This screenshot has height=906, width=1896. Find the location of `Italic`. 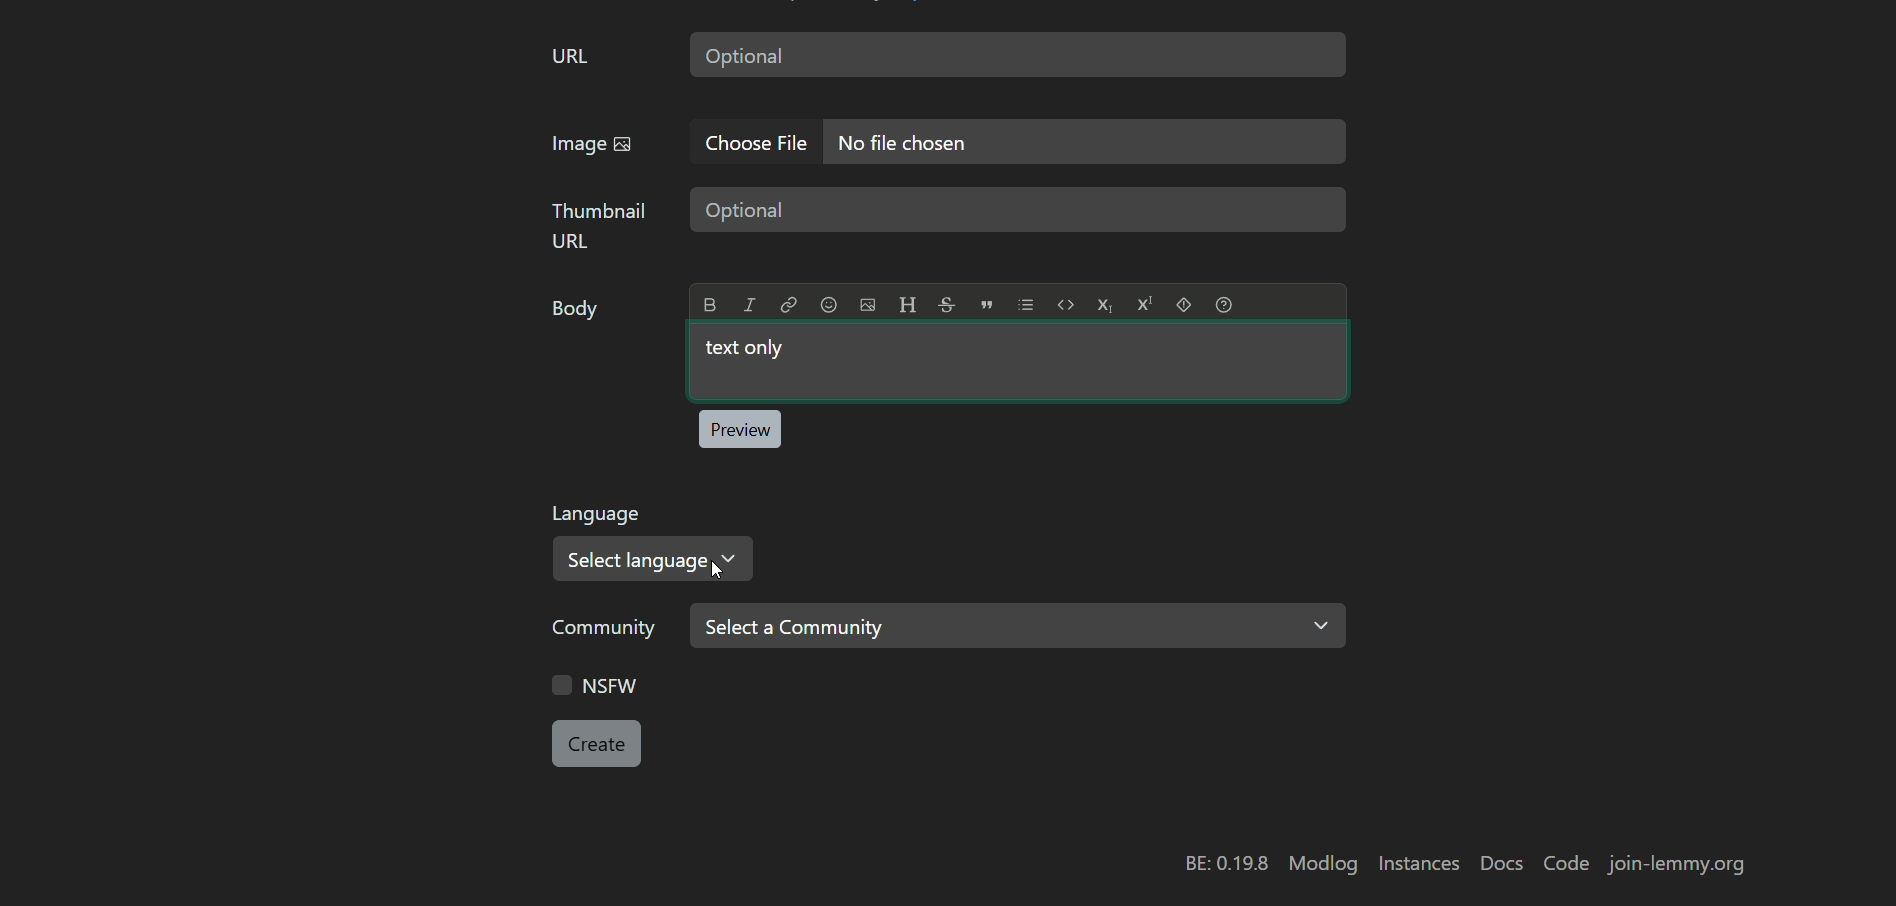

Italic is located at coordinates (749, 304).